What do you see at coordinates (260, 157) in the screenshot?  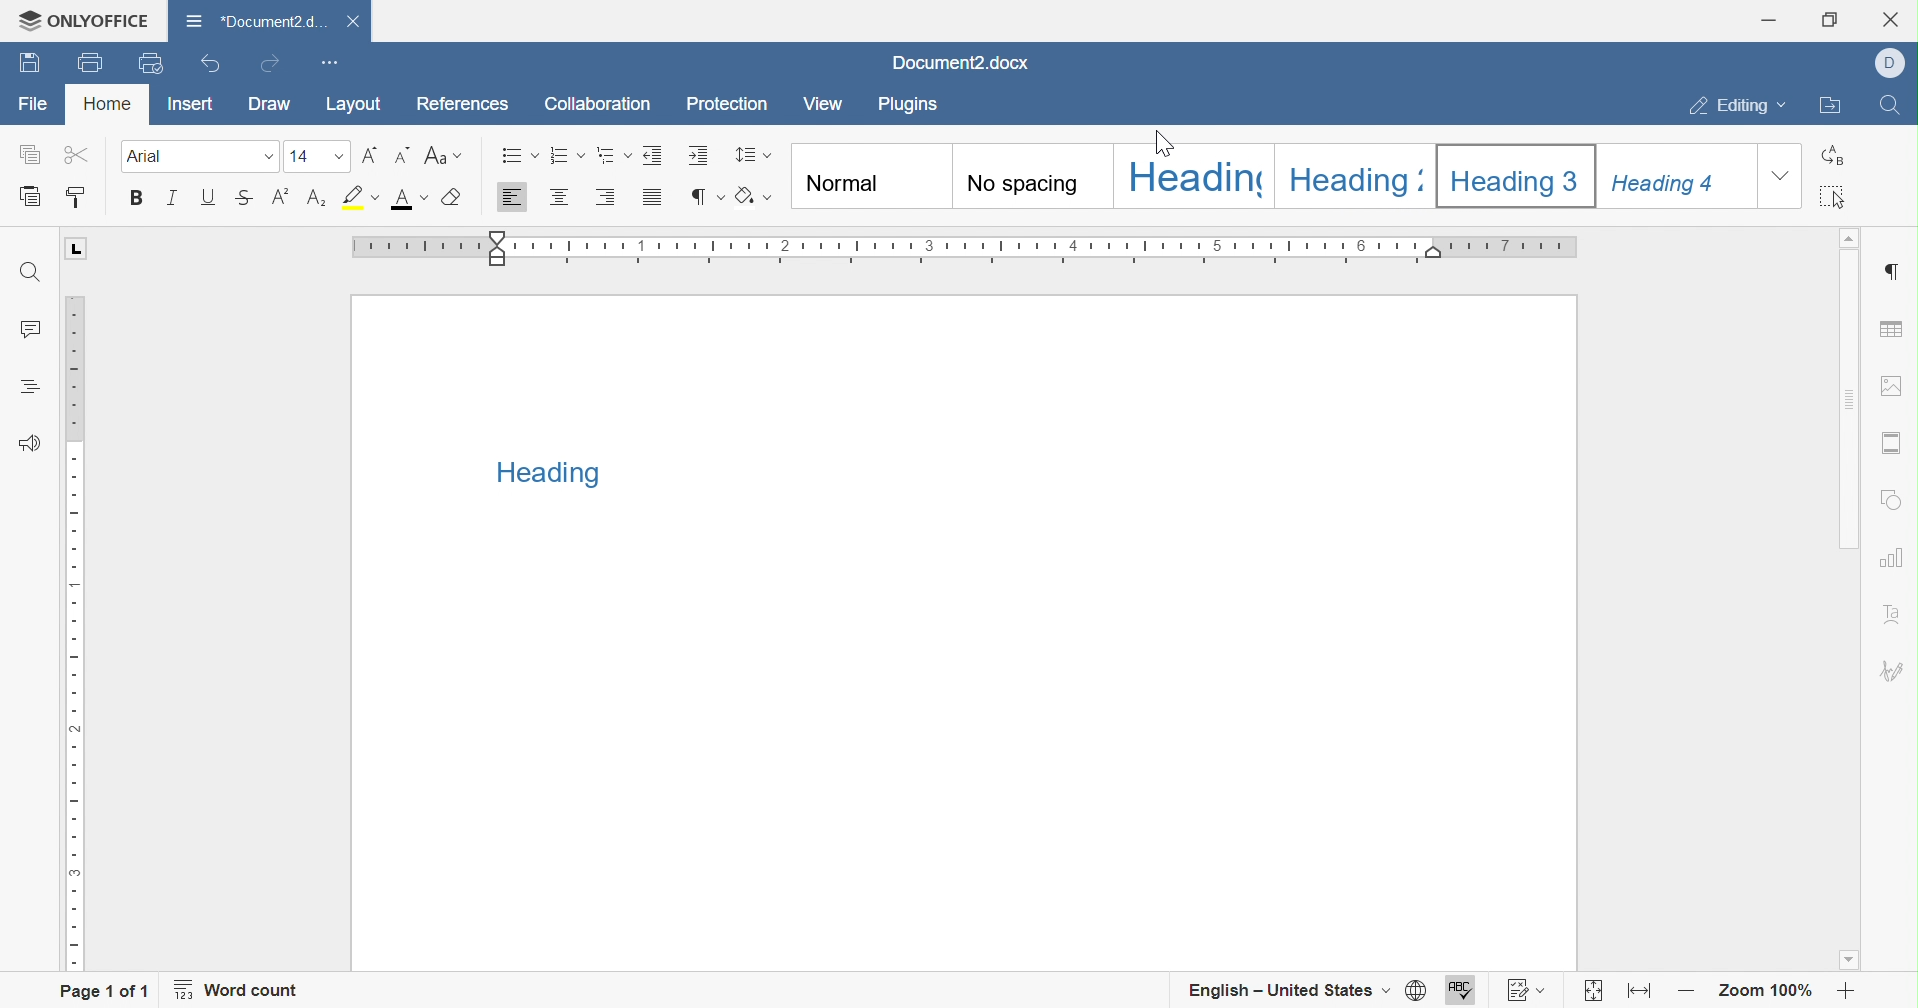 I see `Drop Down` at bounding box center [260, 157].